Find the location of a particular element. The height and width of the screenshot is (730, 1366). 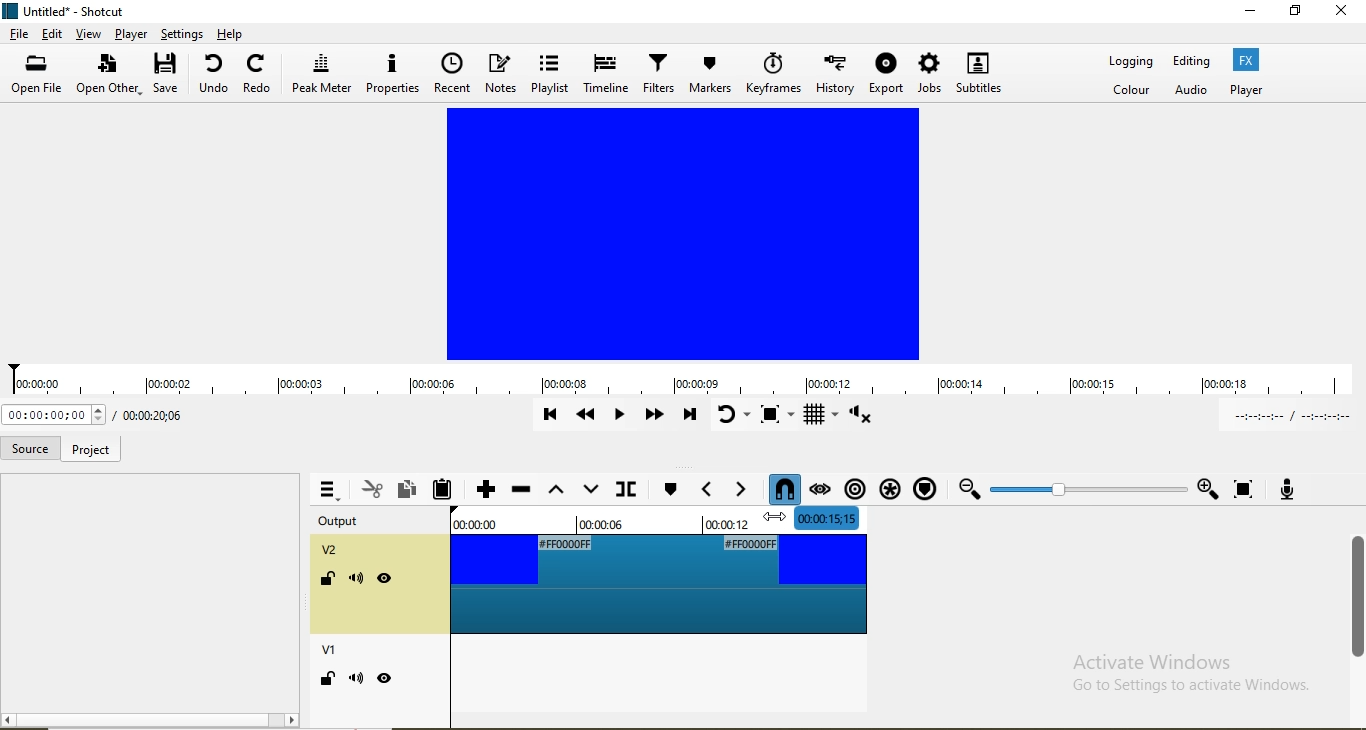

Zoom in is located at coordinates (1207, 489).